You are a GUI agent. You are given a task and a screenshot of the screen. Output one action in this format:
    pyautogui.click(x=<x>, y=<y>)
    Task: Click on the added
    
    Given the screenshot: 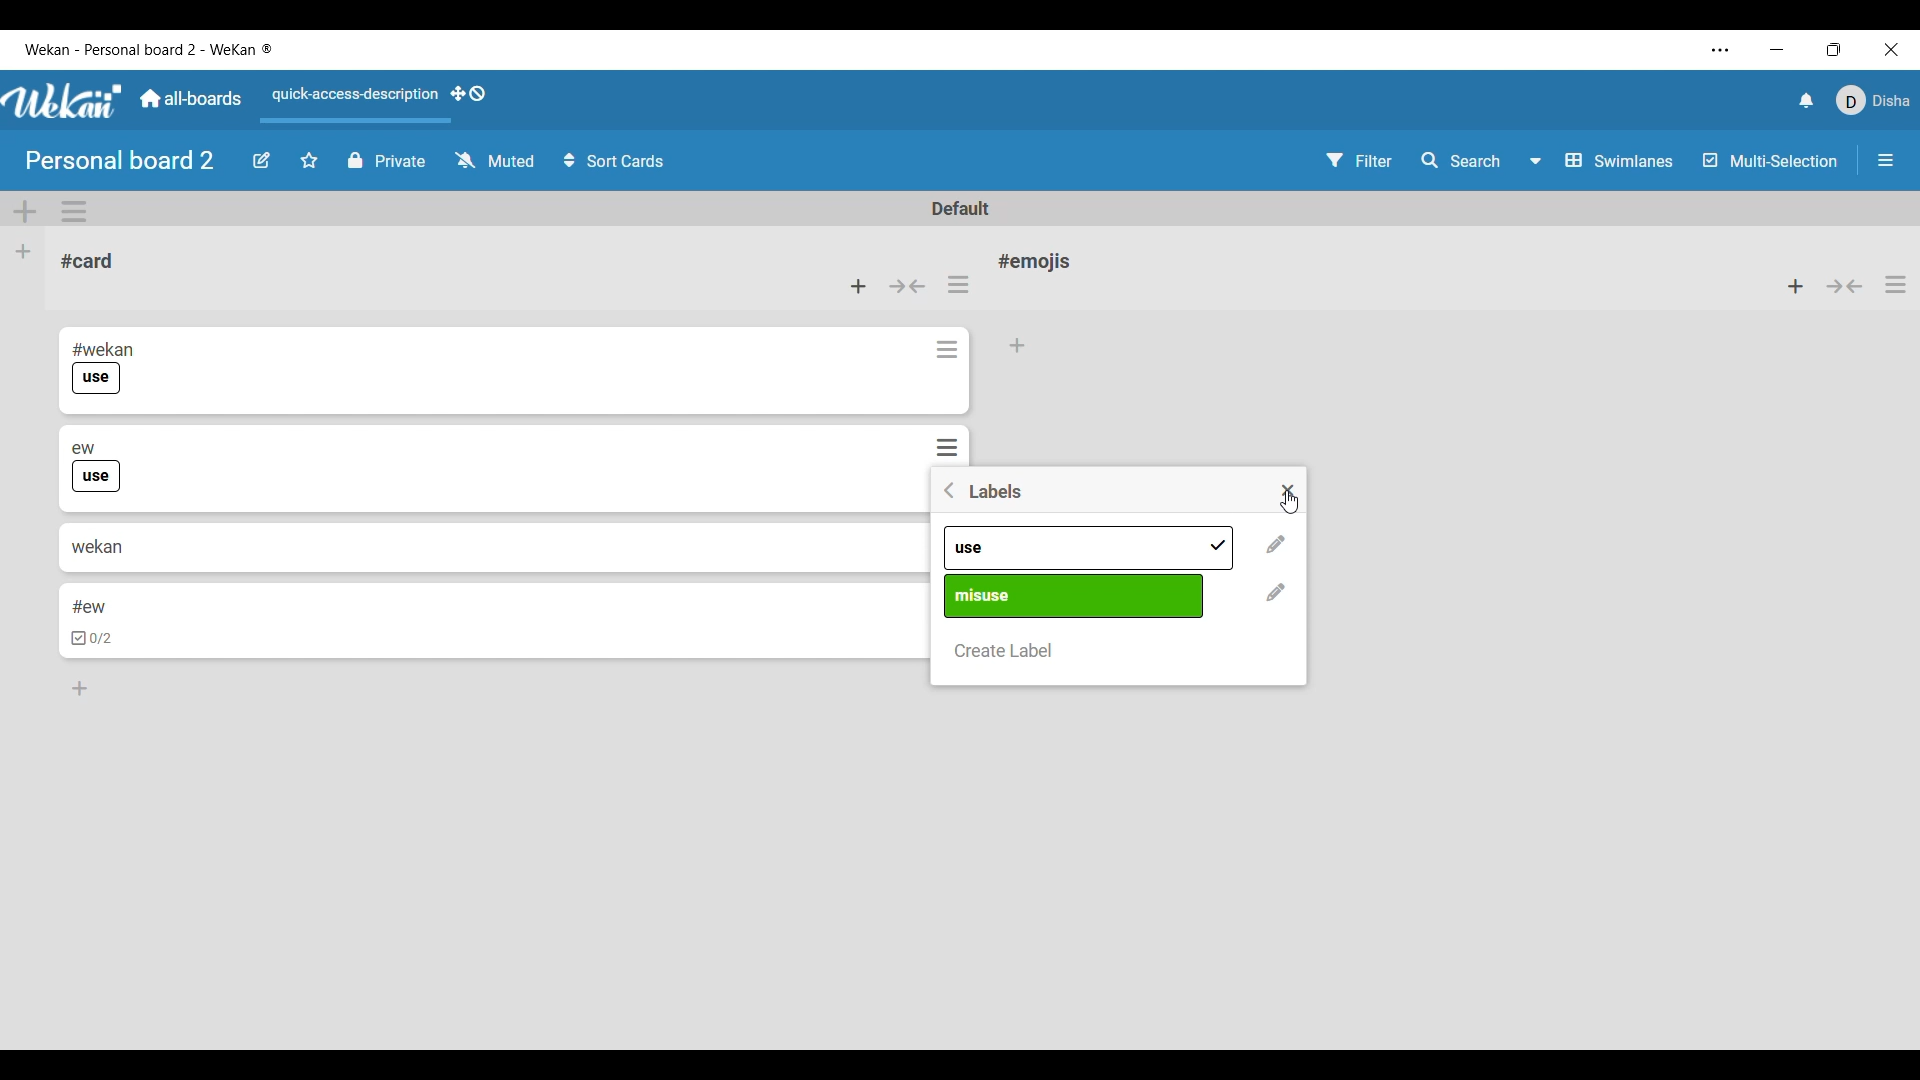 What is the action you would take?
    pyautogui.click(x=1218, y=545)
    